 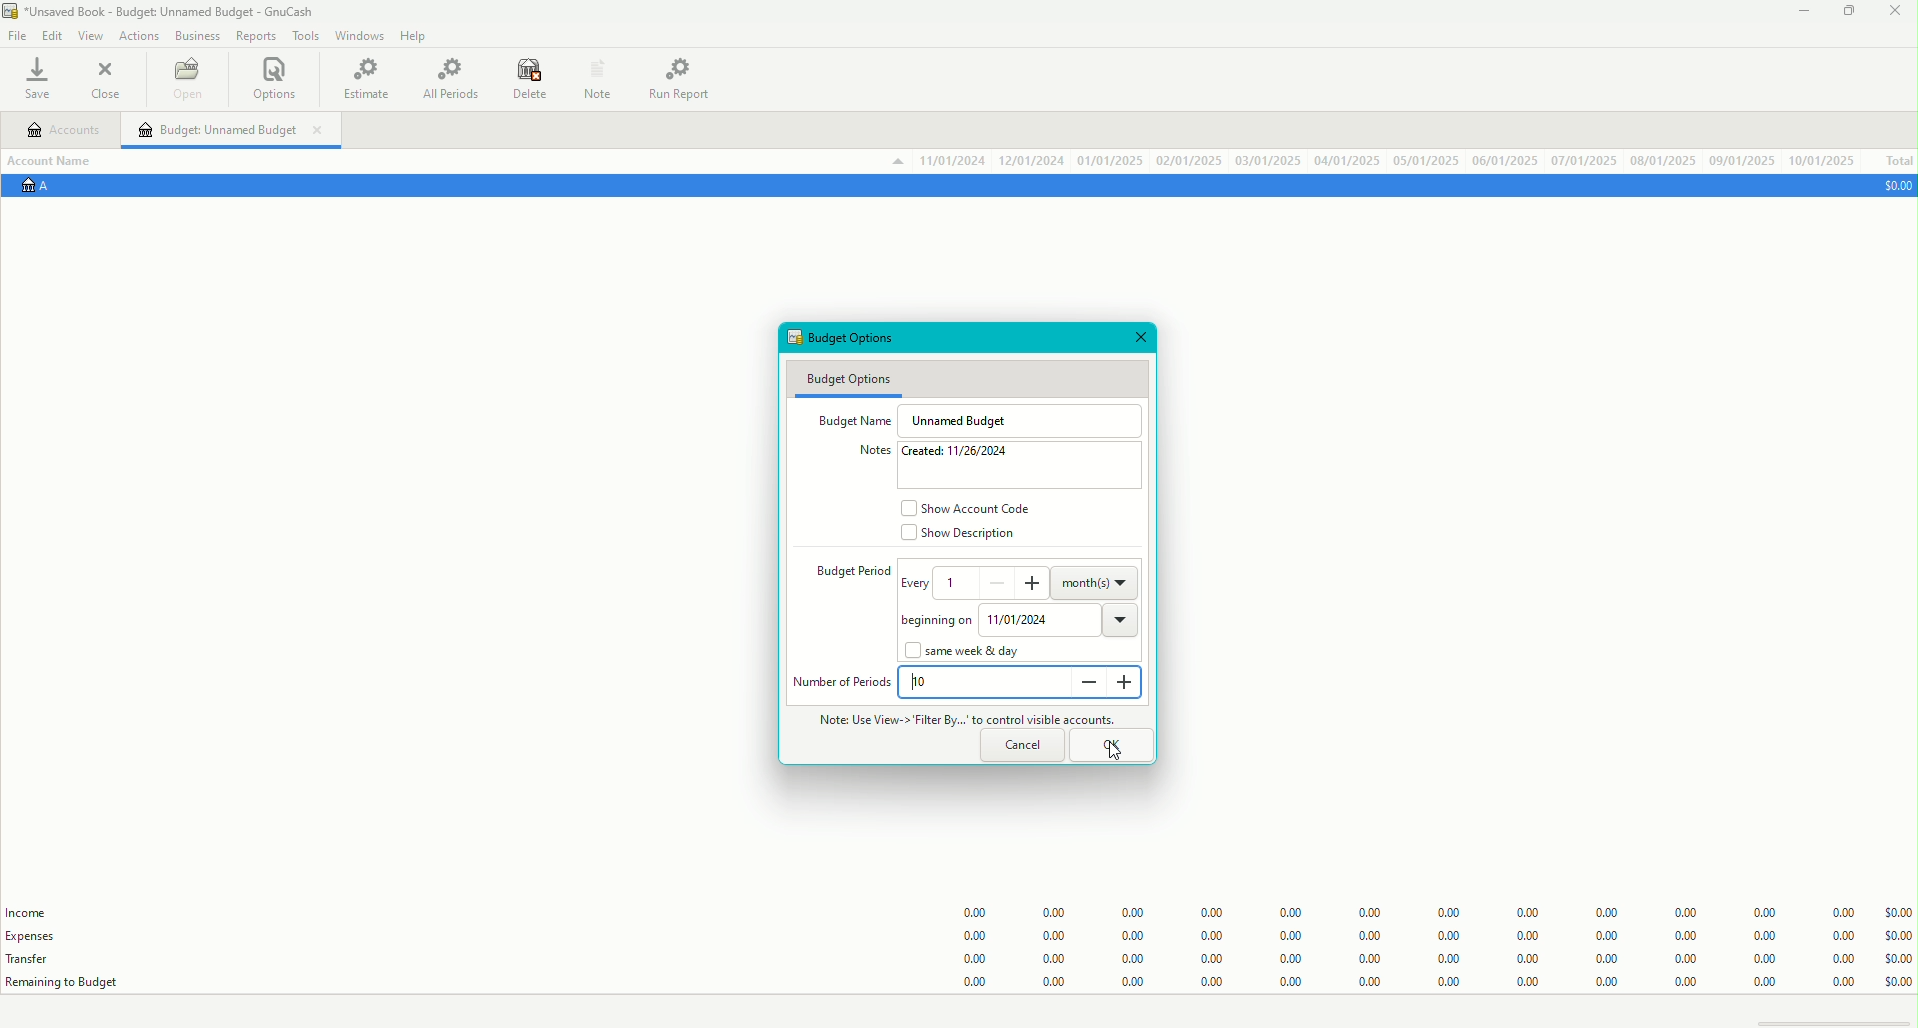 What do you see at coordinates (417, 36) in the screenshot?
I see `Help` at bounding box center [417, 36].